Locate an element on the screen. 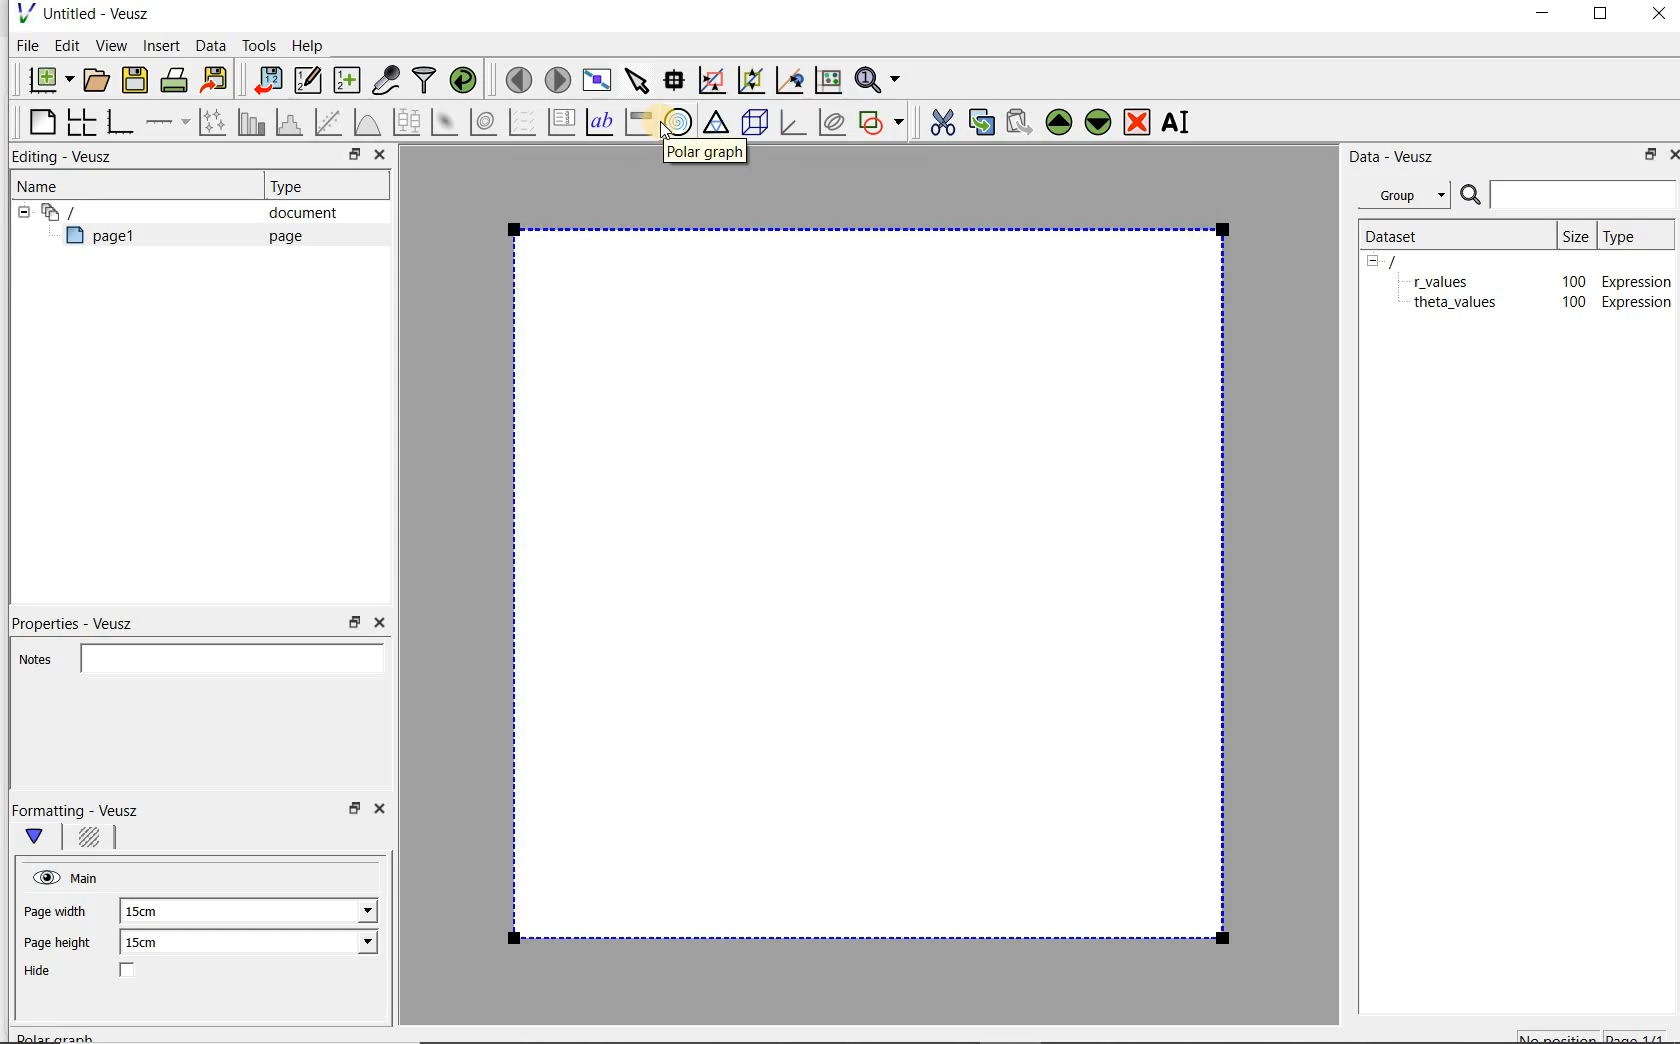 The width and height of the screenshot is (1680, 1044). plot covariance ellipses is located at coordinates (833, 122).